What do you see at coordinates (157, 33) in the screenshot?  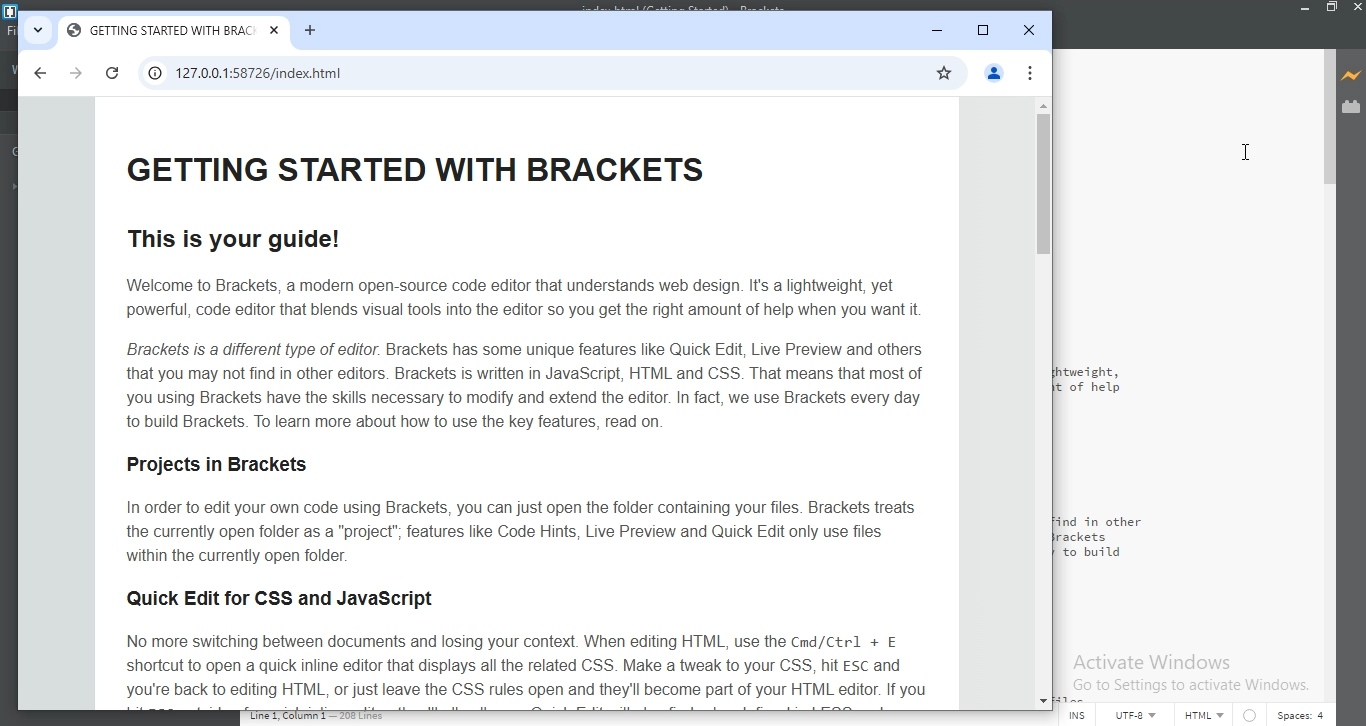 I see `tab` at bounding box center [157, 33].